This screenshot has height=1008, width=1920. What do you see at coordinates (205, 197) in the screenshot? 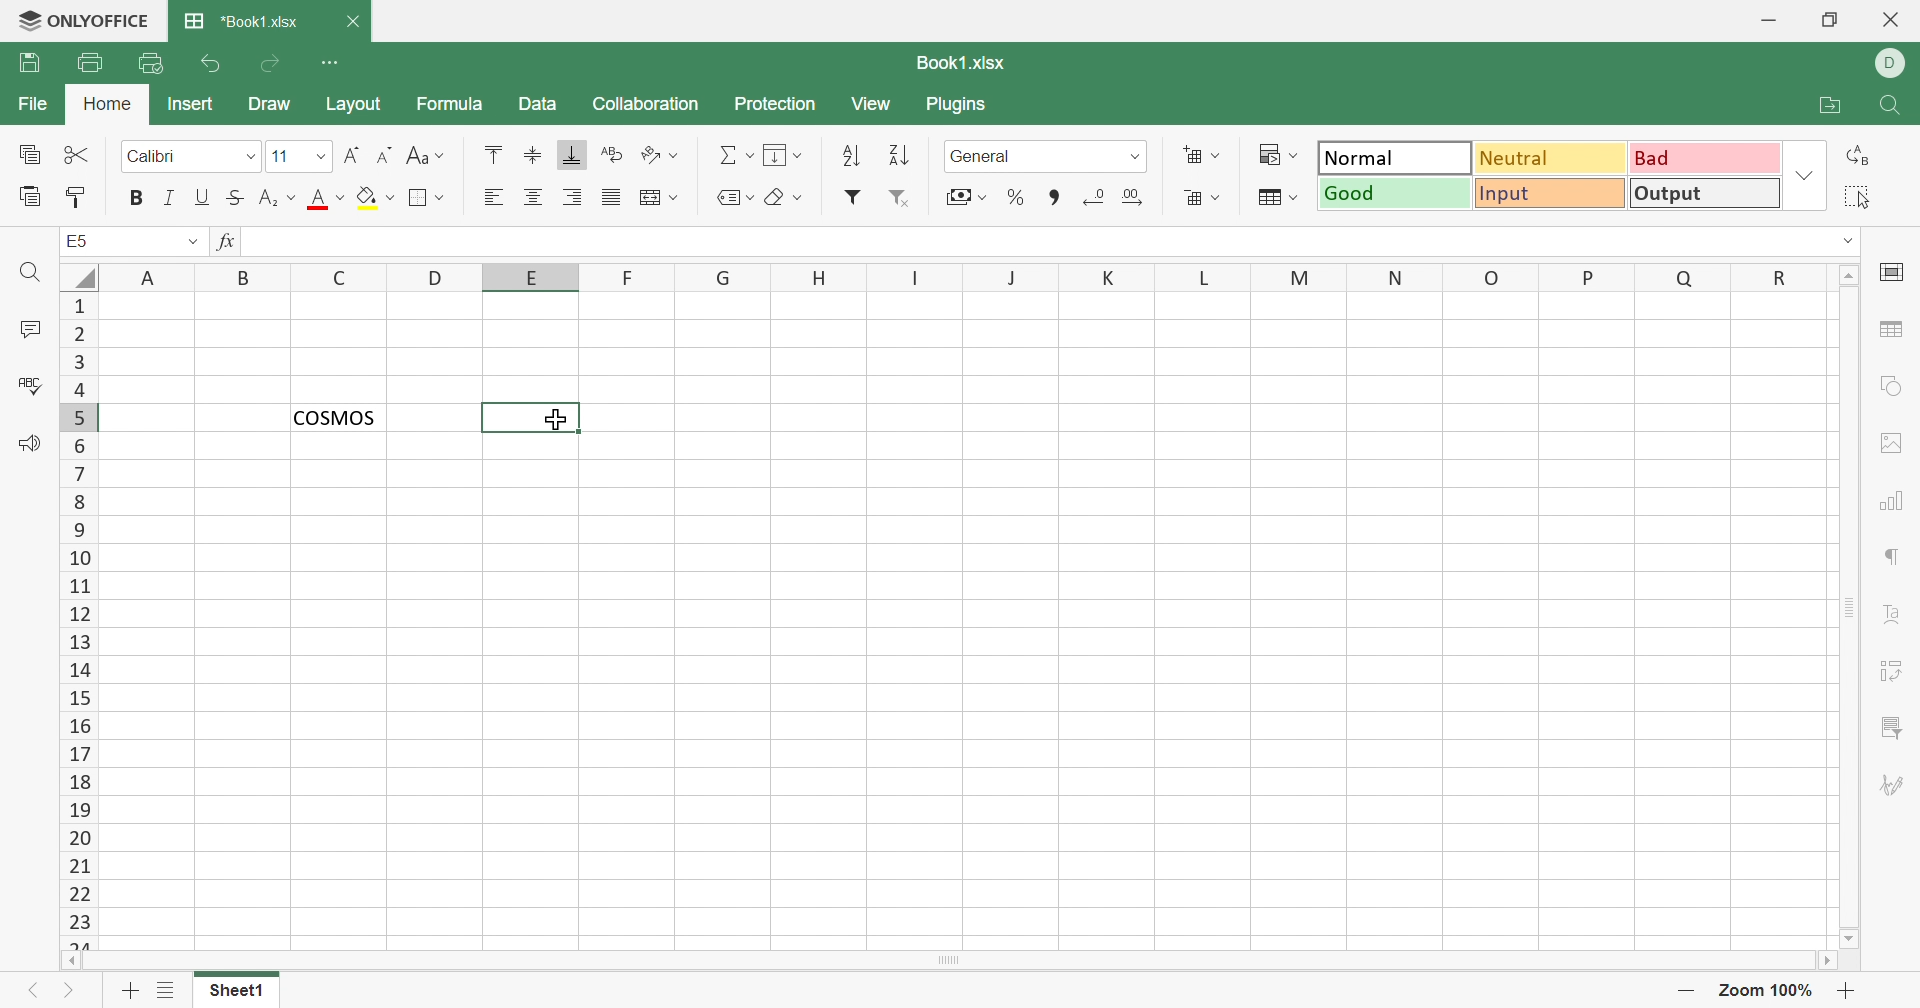
I see `Underline` at bounding box center [205, 197].